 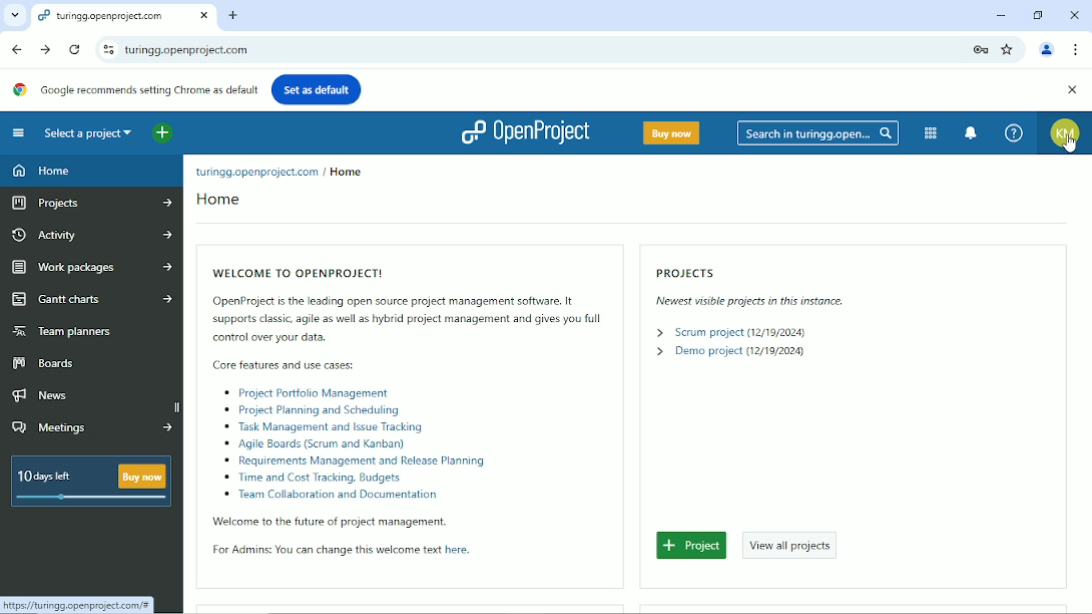 I want to click on Help, so click(x=1013, y=133).